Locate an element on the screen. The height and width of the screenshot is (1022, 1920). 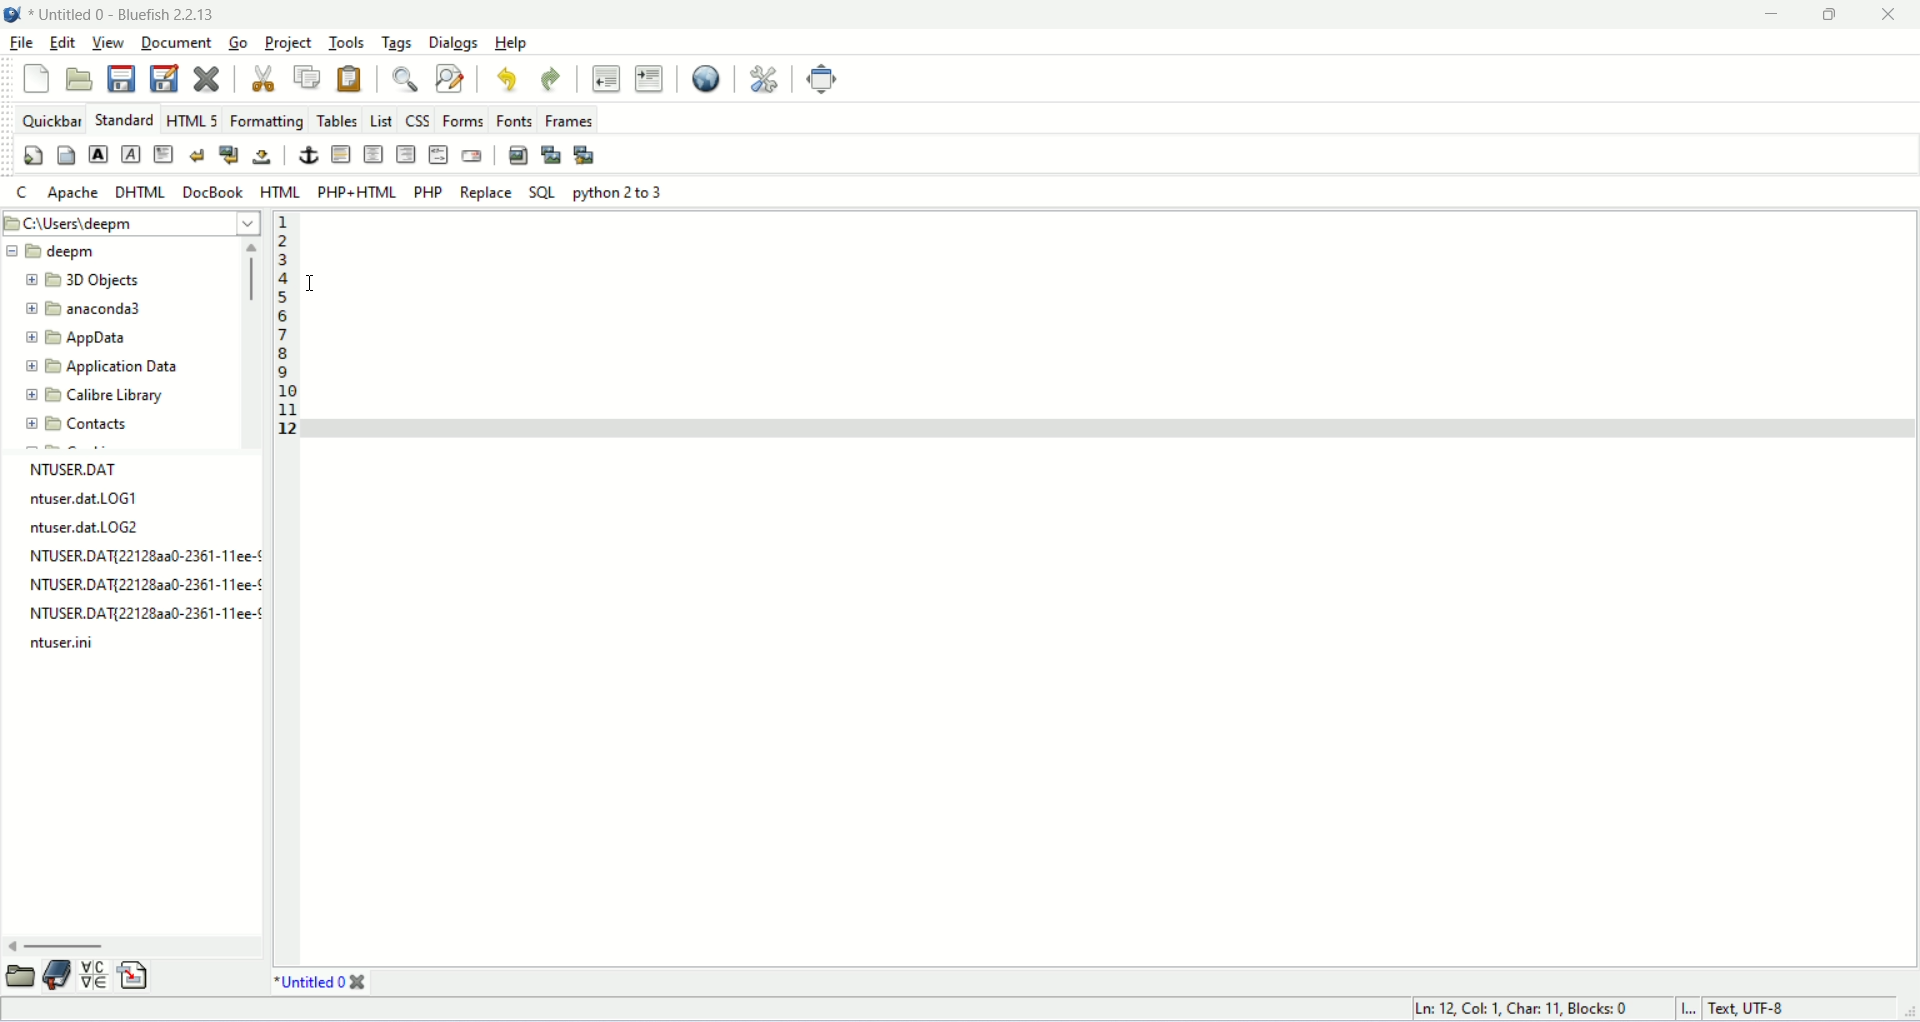
cursor position is located at coordinates (1525, 1008).